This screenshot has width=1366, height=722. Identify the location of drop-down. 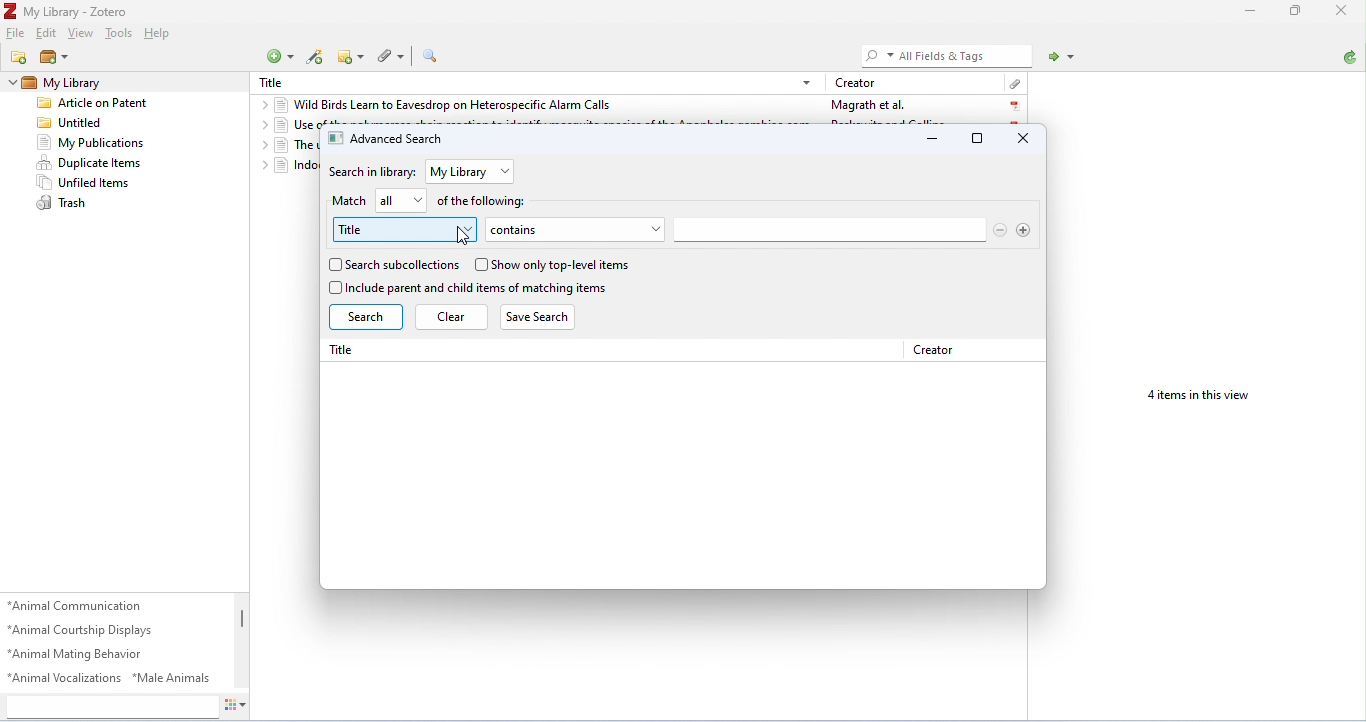
(12, 82).